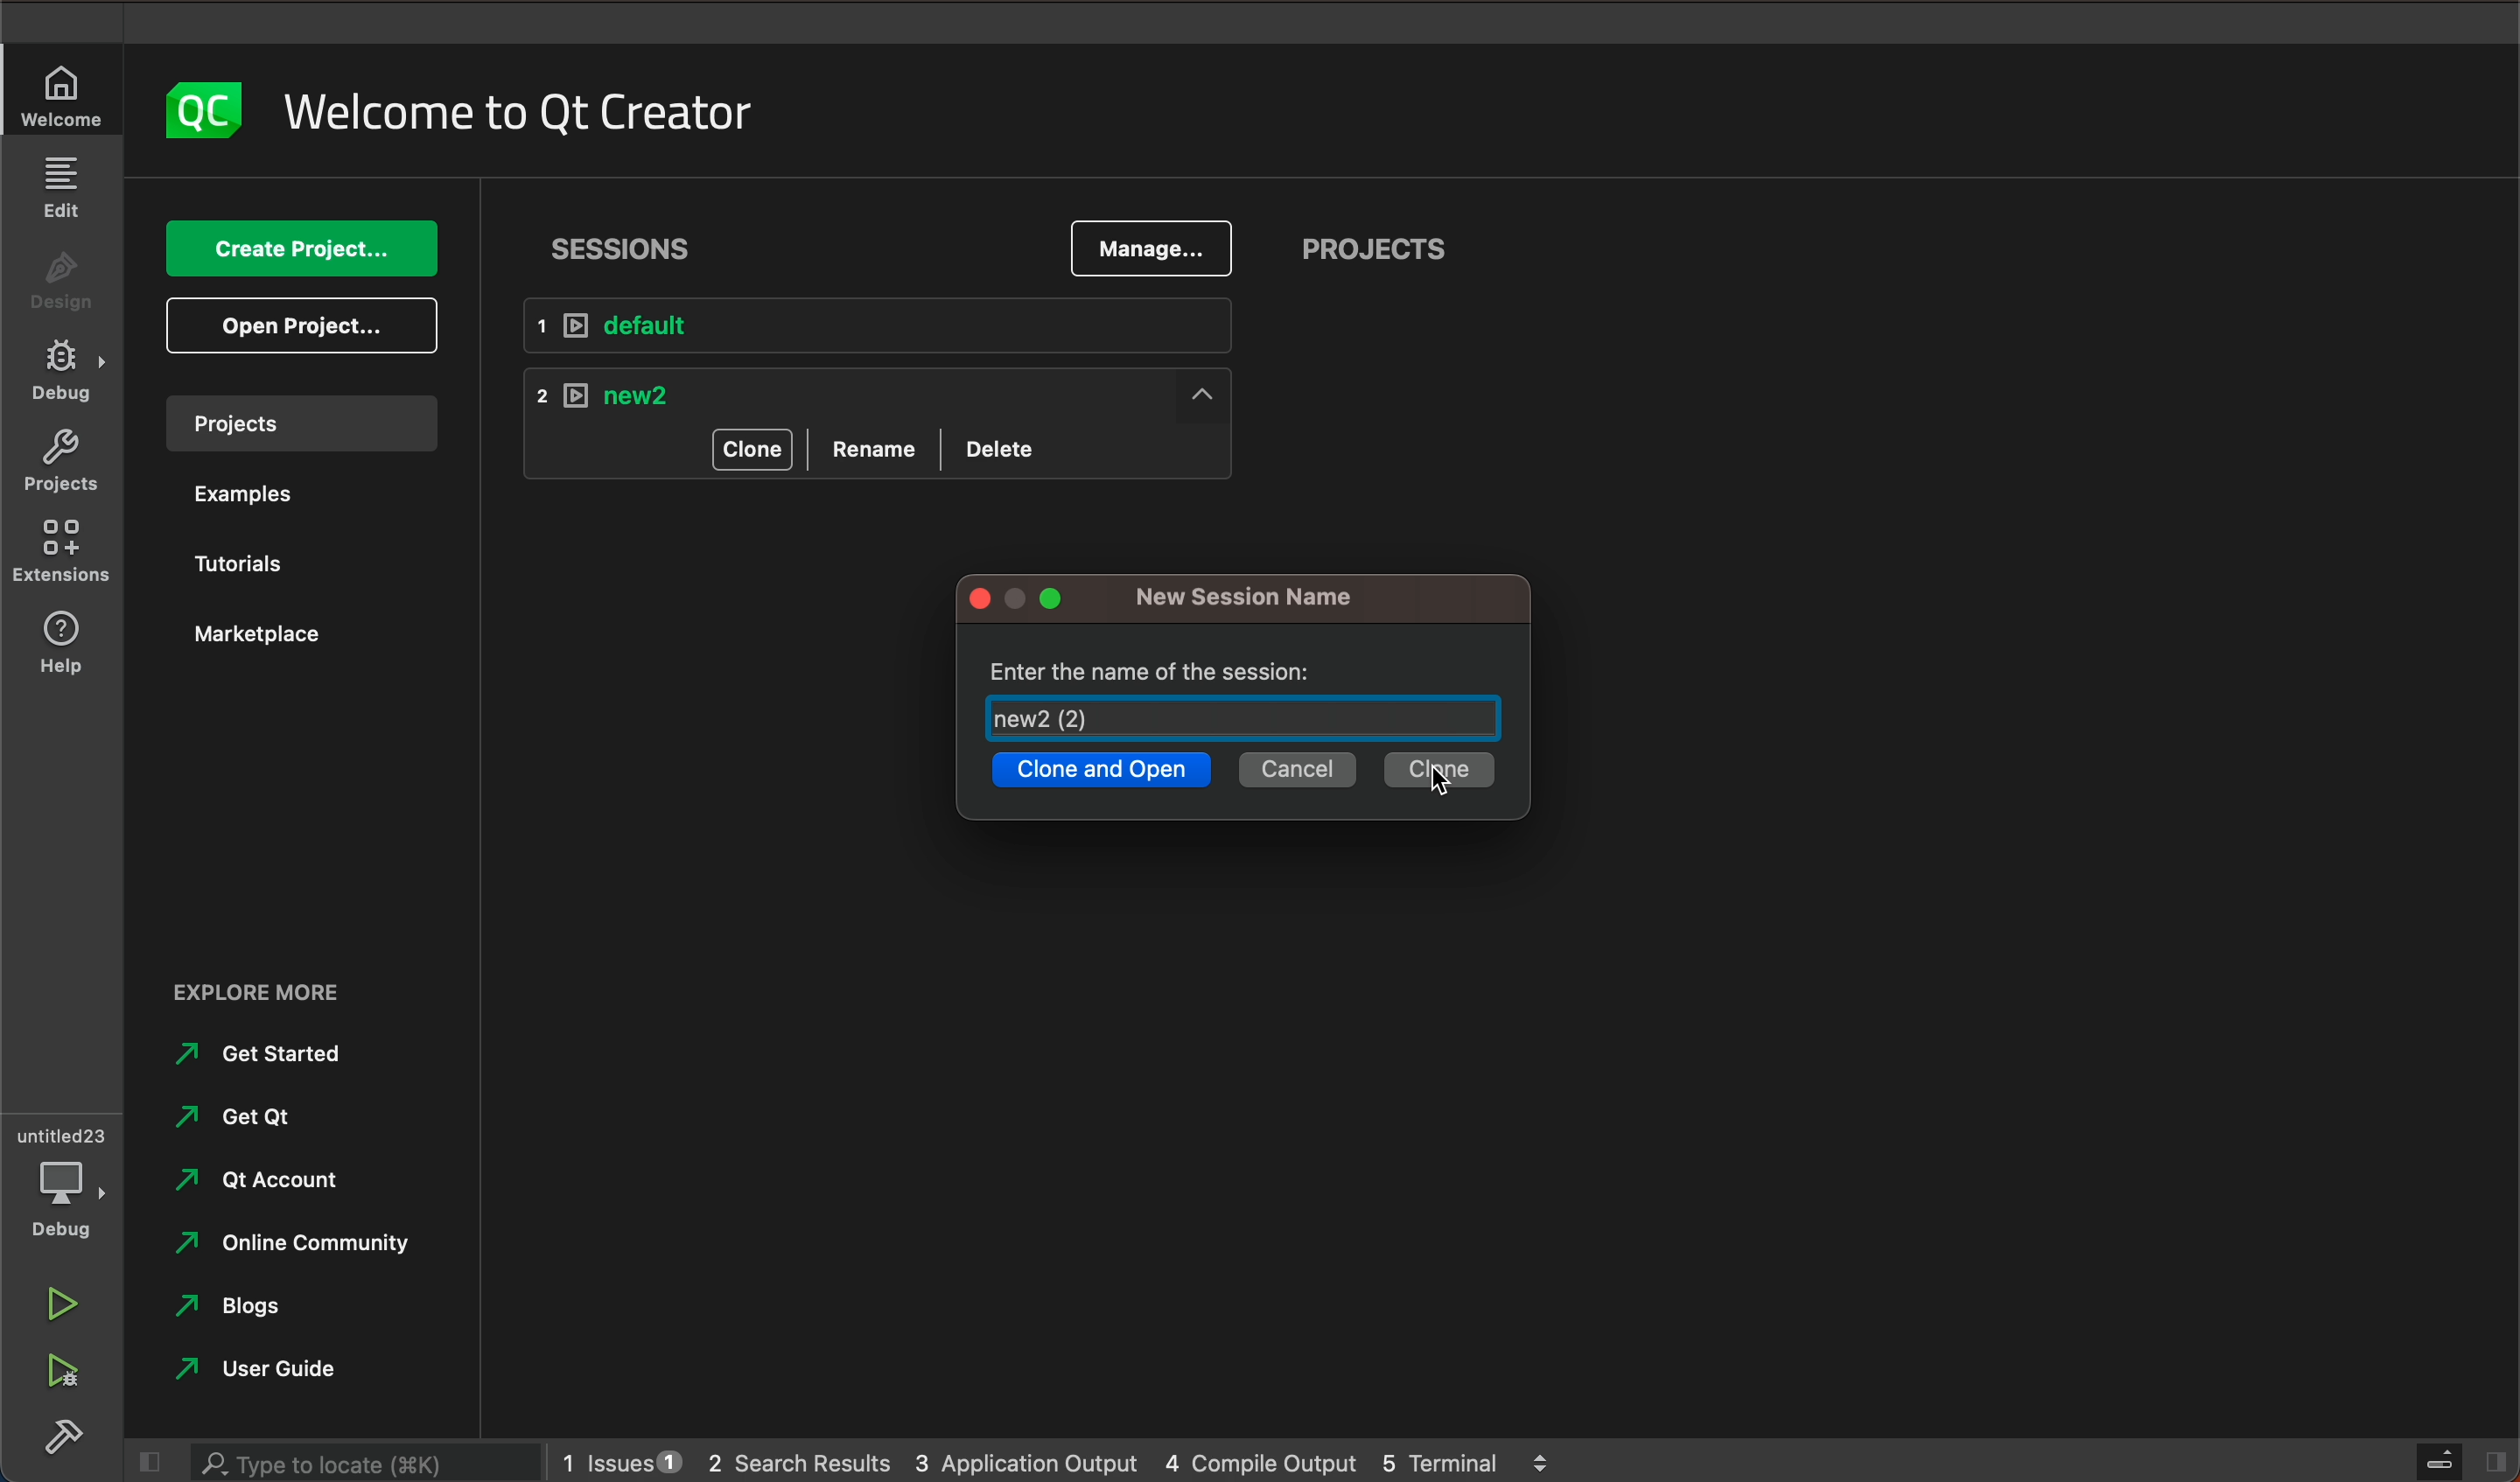  I want to click on compile output, so click(1255, 1460).